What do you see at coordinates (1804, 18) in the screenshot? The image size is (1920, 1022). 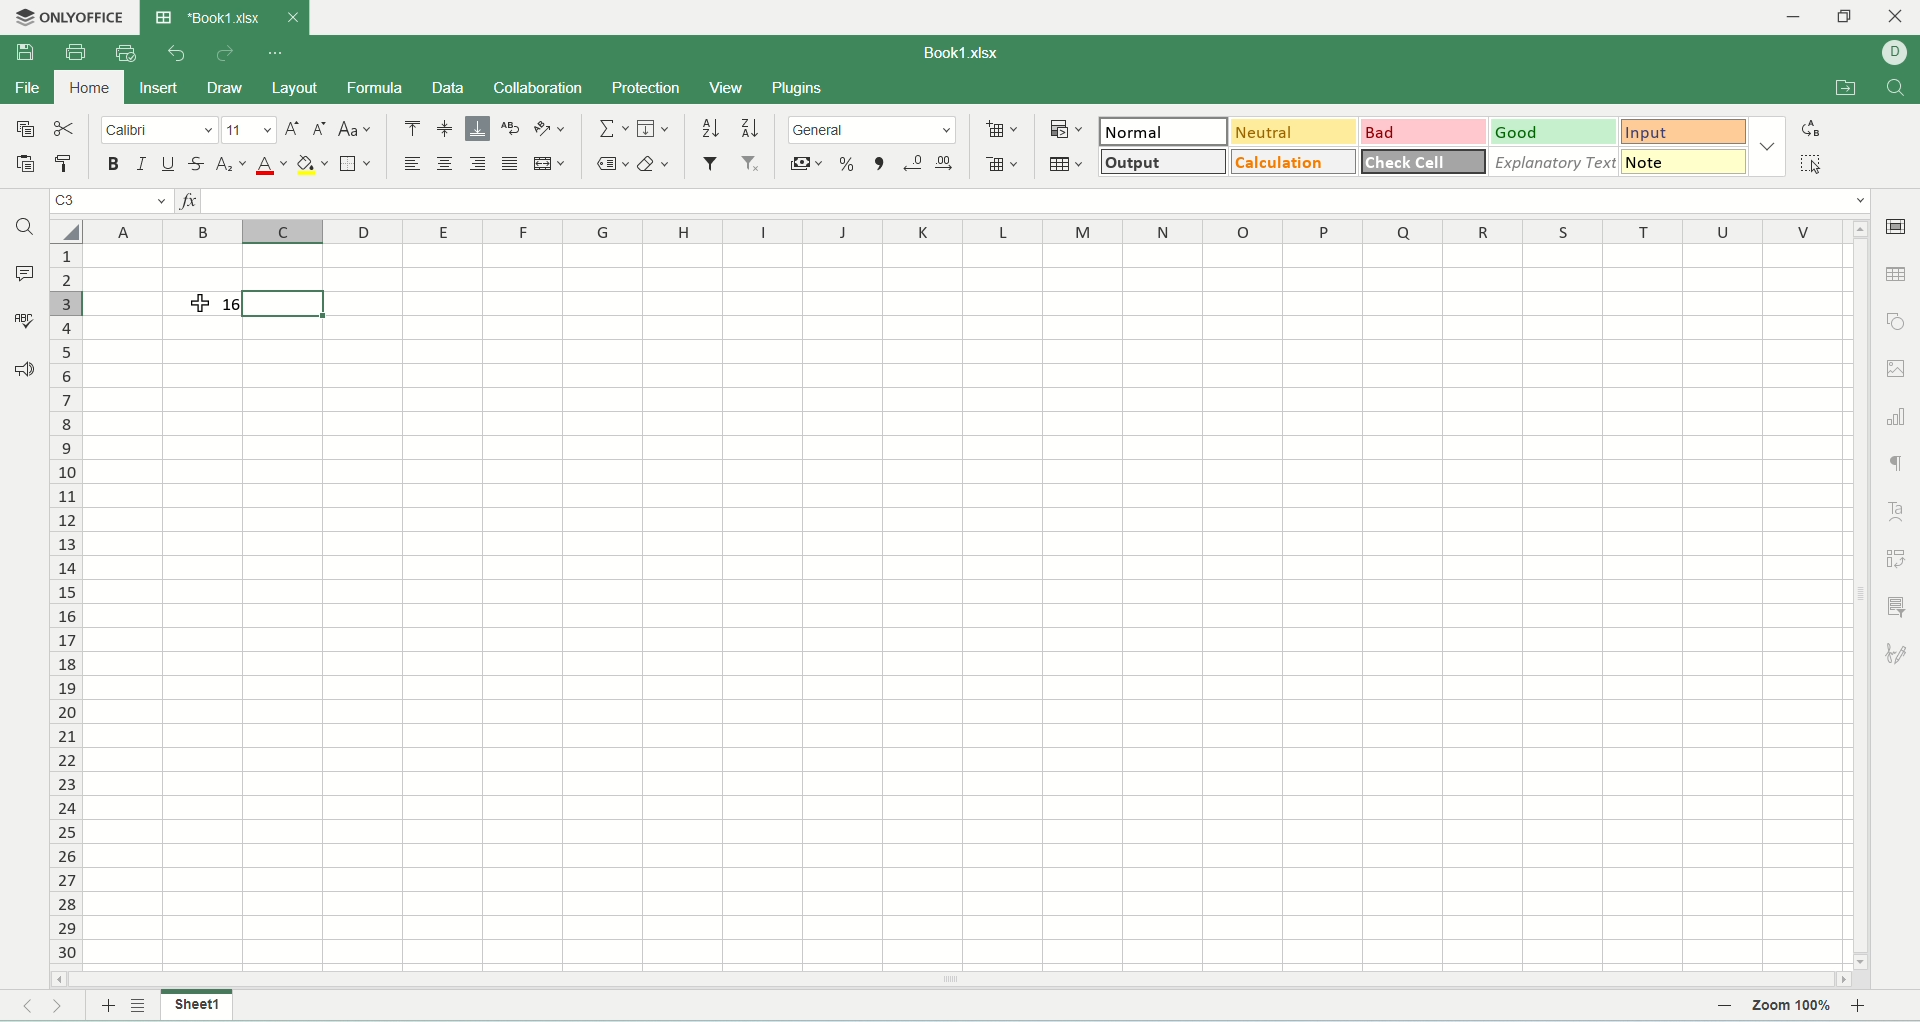 I see `minimize` at bounding box center [1804, 18].